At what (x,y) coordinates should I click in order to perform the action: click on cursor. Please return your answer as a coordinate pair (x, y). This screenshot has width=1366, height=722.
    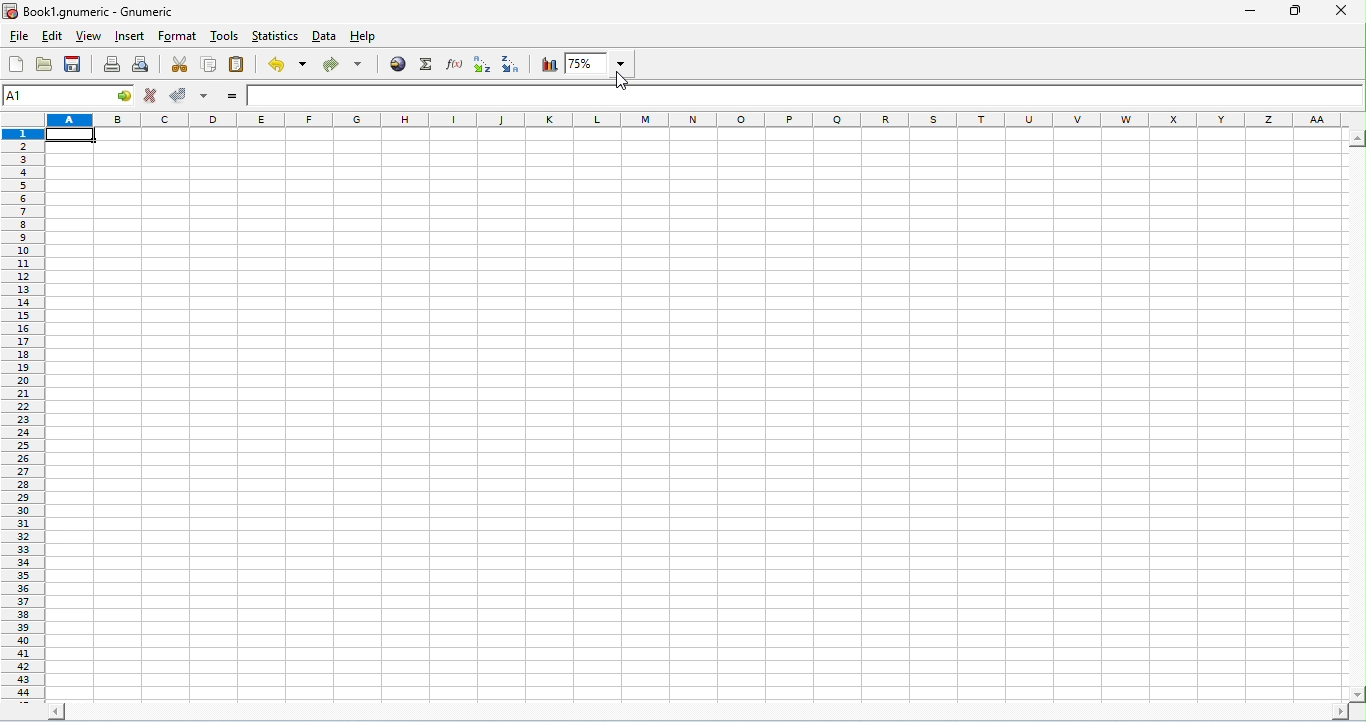
    Looking at the image, I should click on (623, 81).